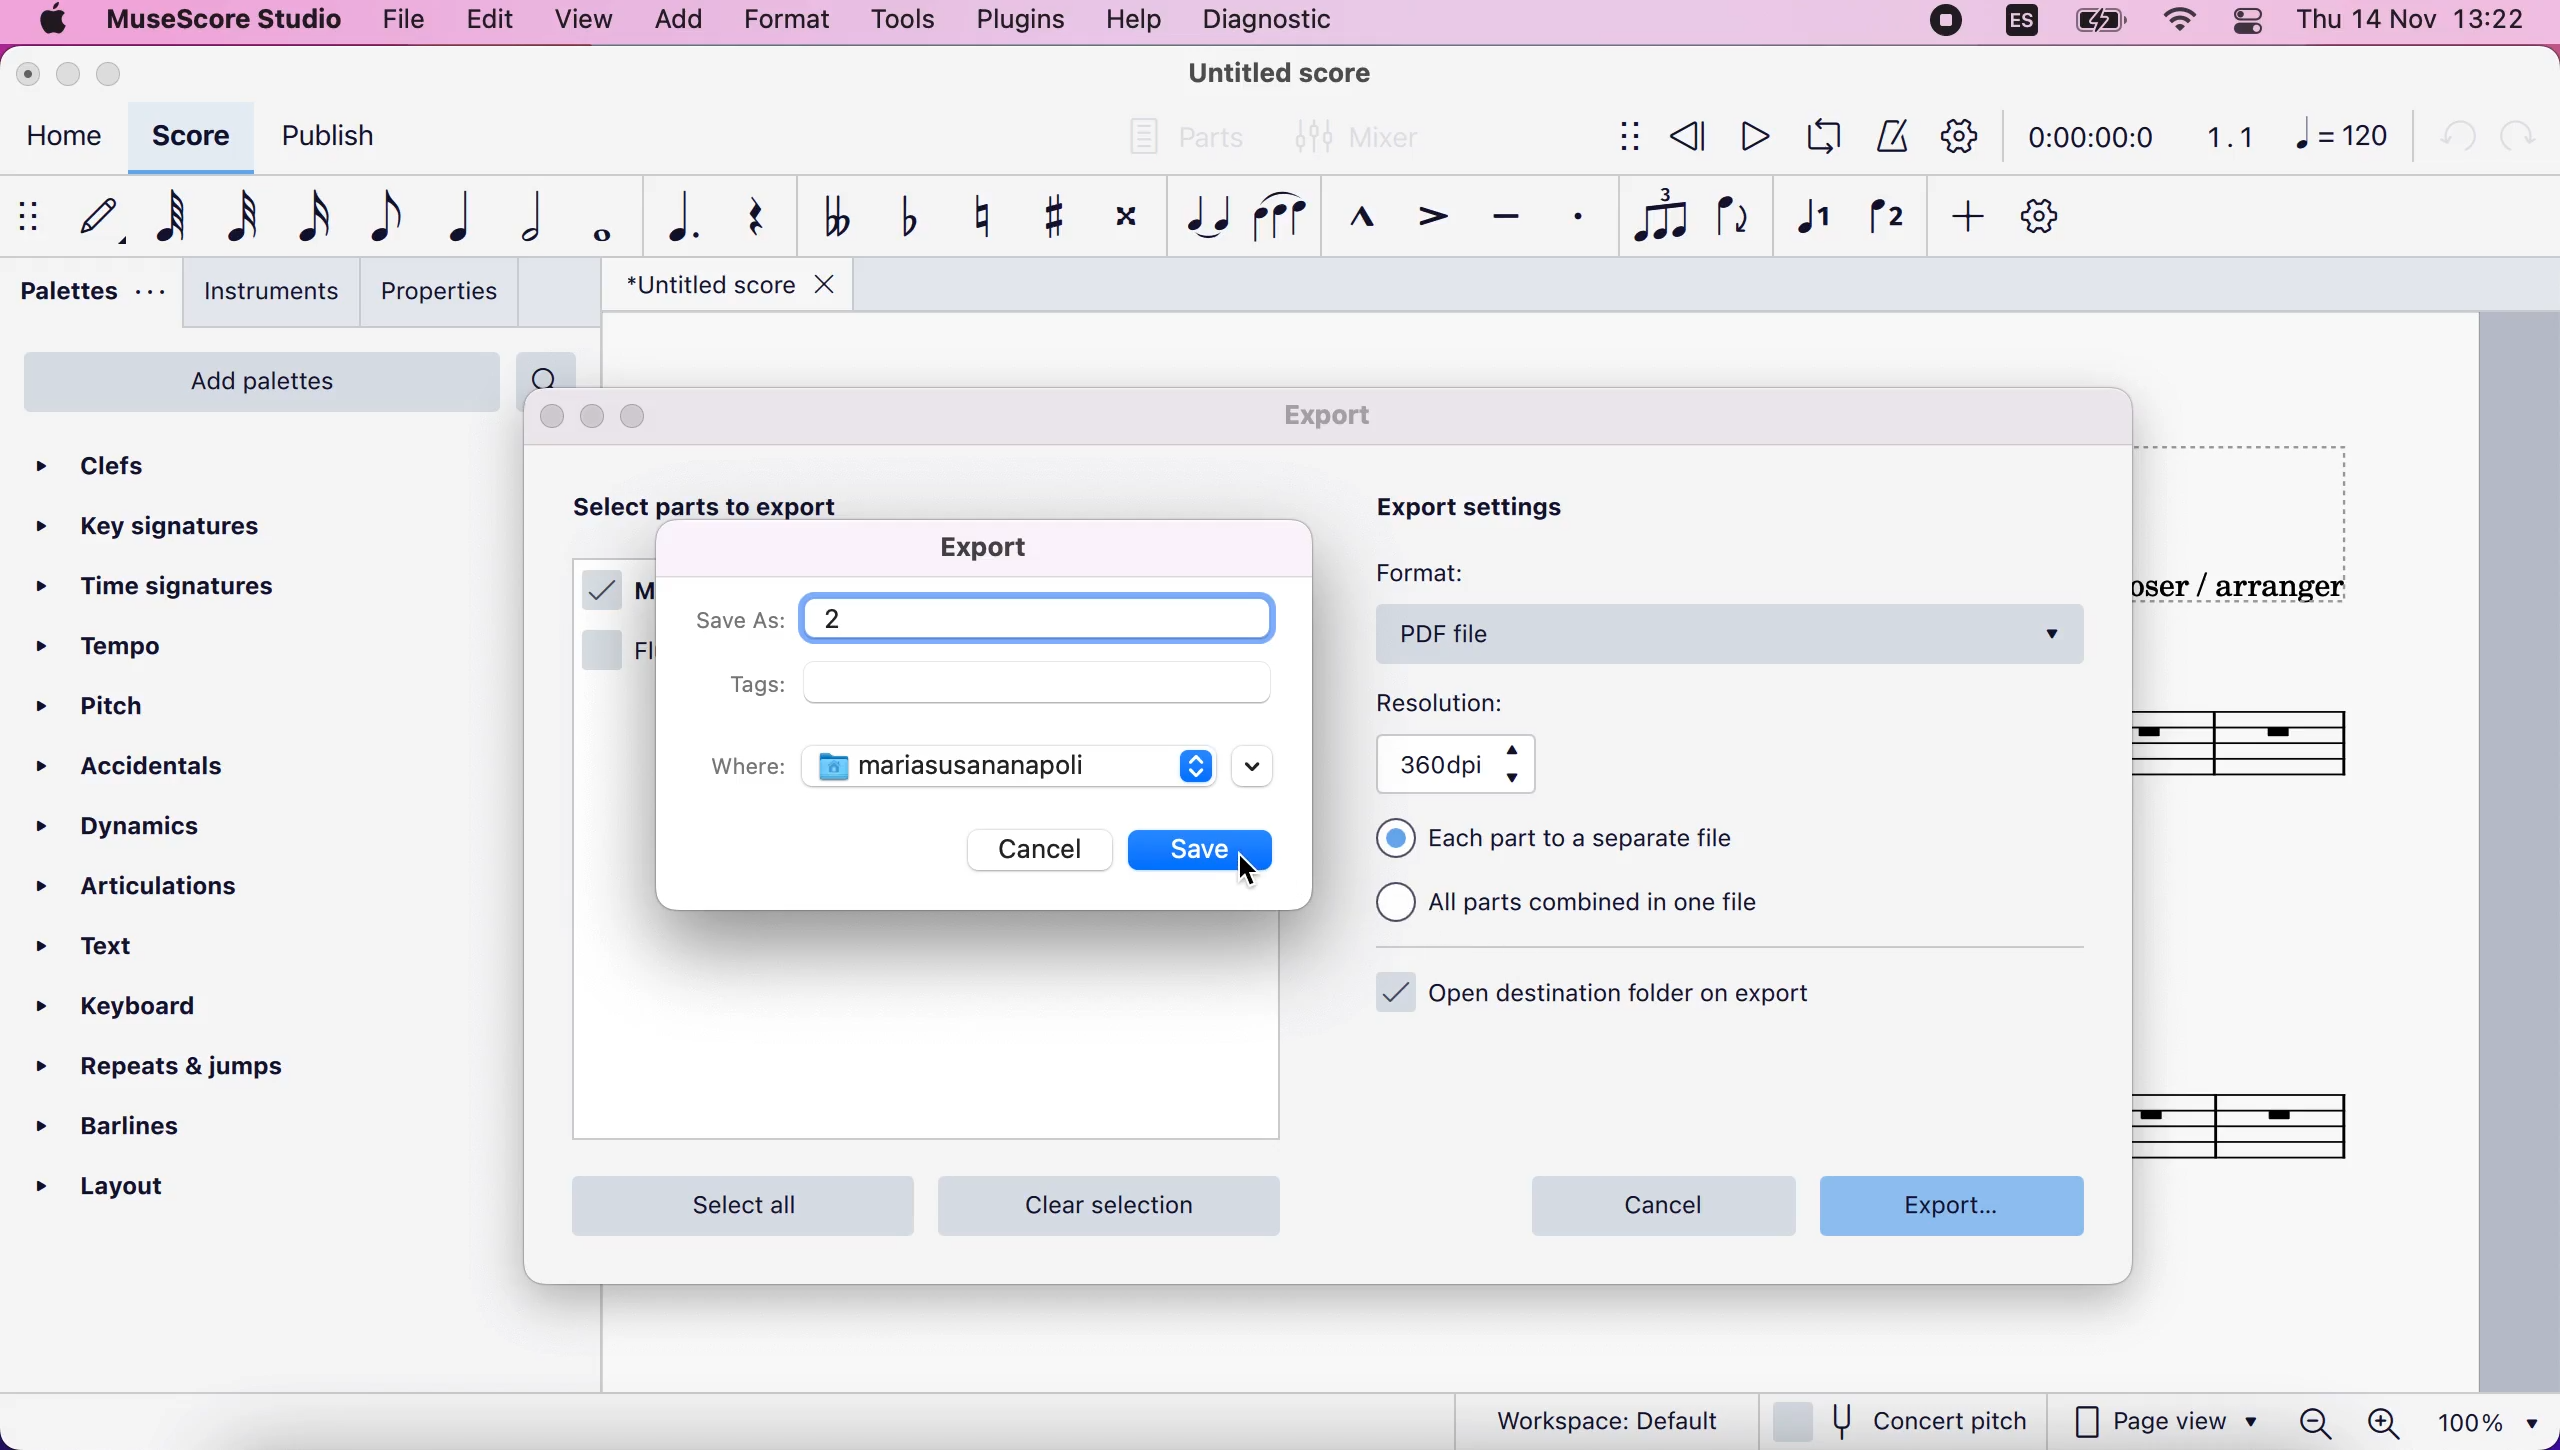 The height and width of the screenshot is (1450, 2560). Describe the element at coordinates (1048, 215) in the screenshot. I see `toggle sharp` at that location.